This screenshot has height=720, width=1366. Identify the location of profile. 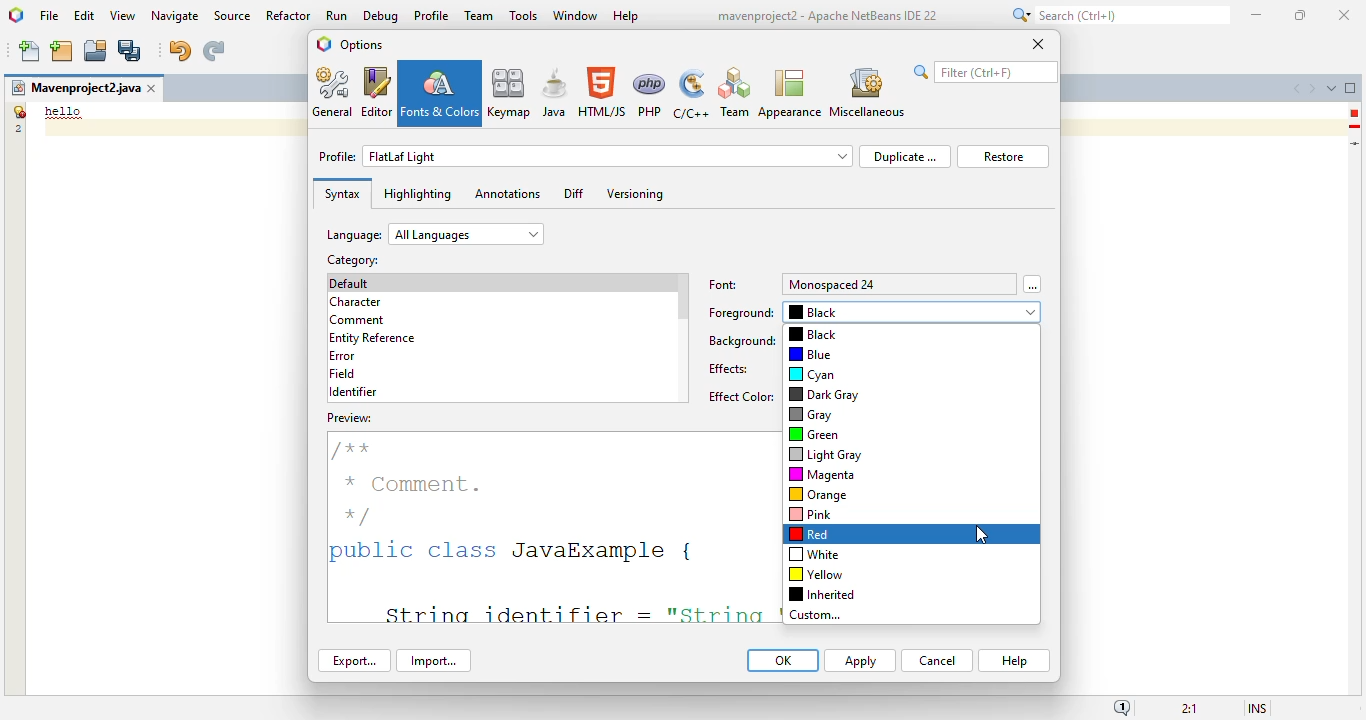
(433, 15).